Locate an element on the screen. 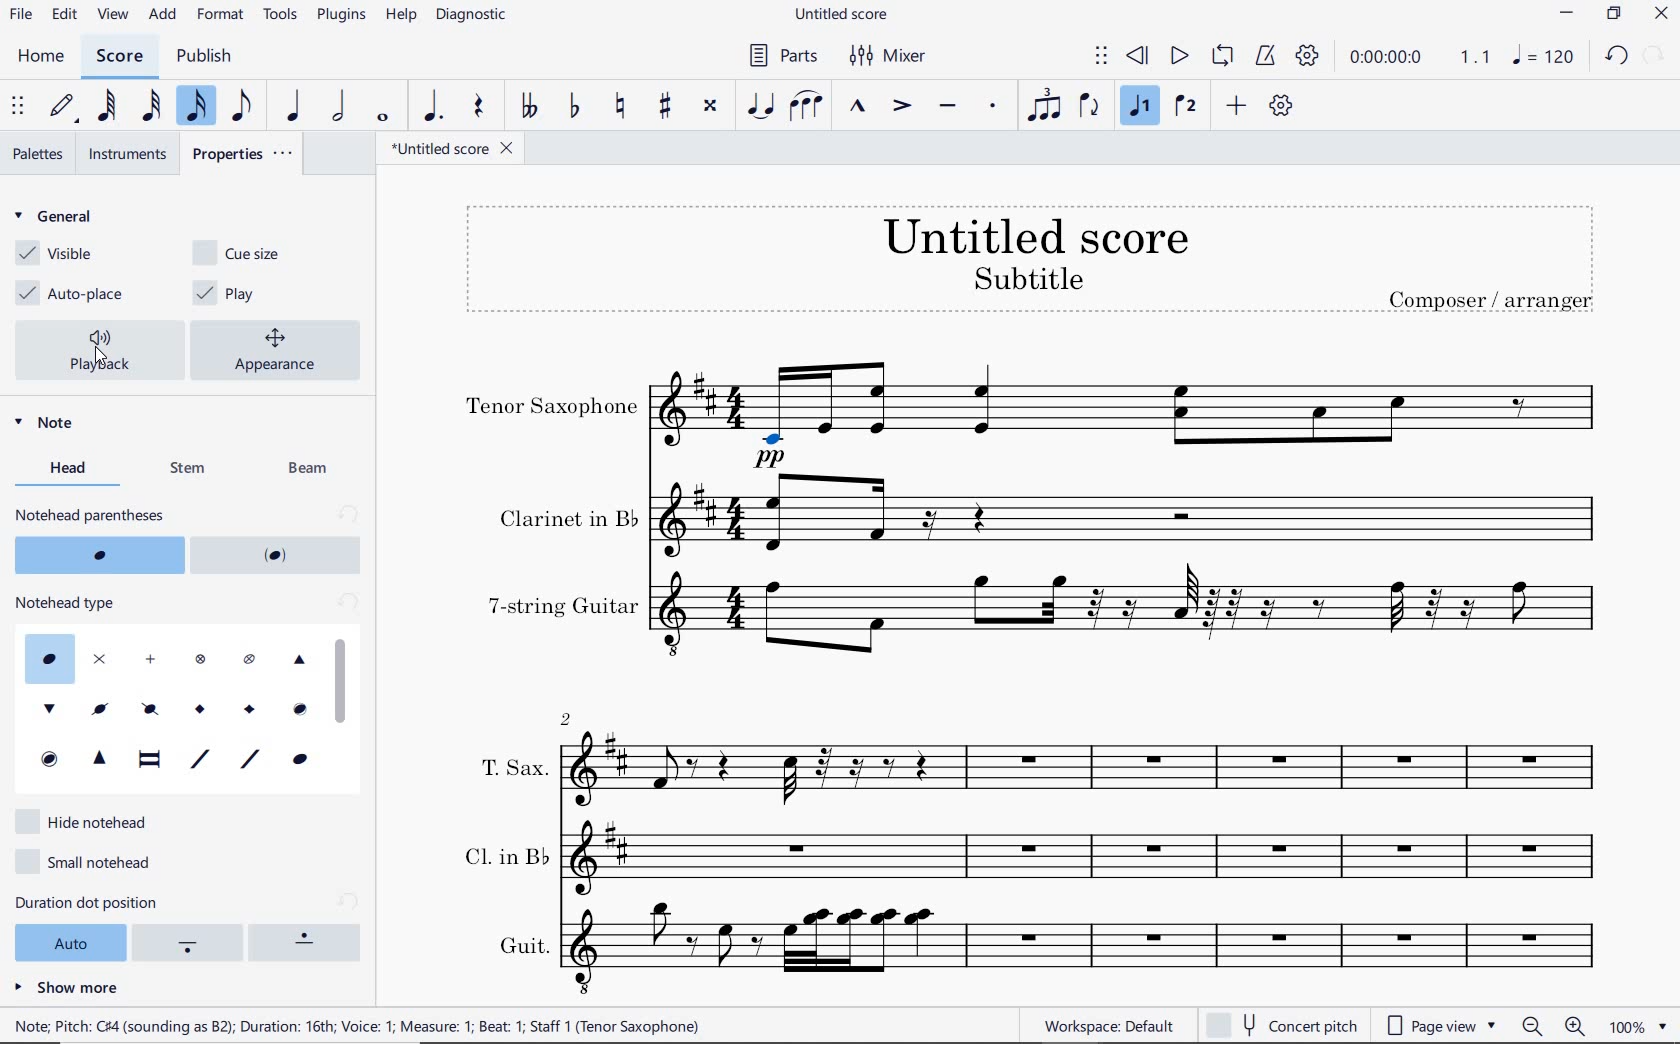  play is located at coordinates (229, 293).